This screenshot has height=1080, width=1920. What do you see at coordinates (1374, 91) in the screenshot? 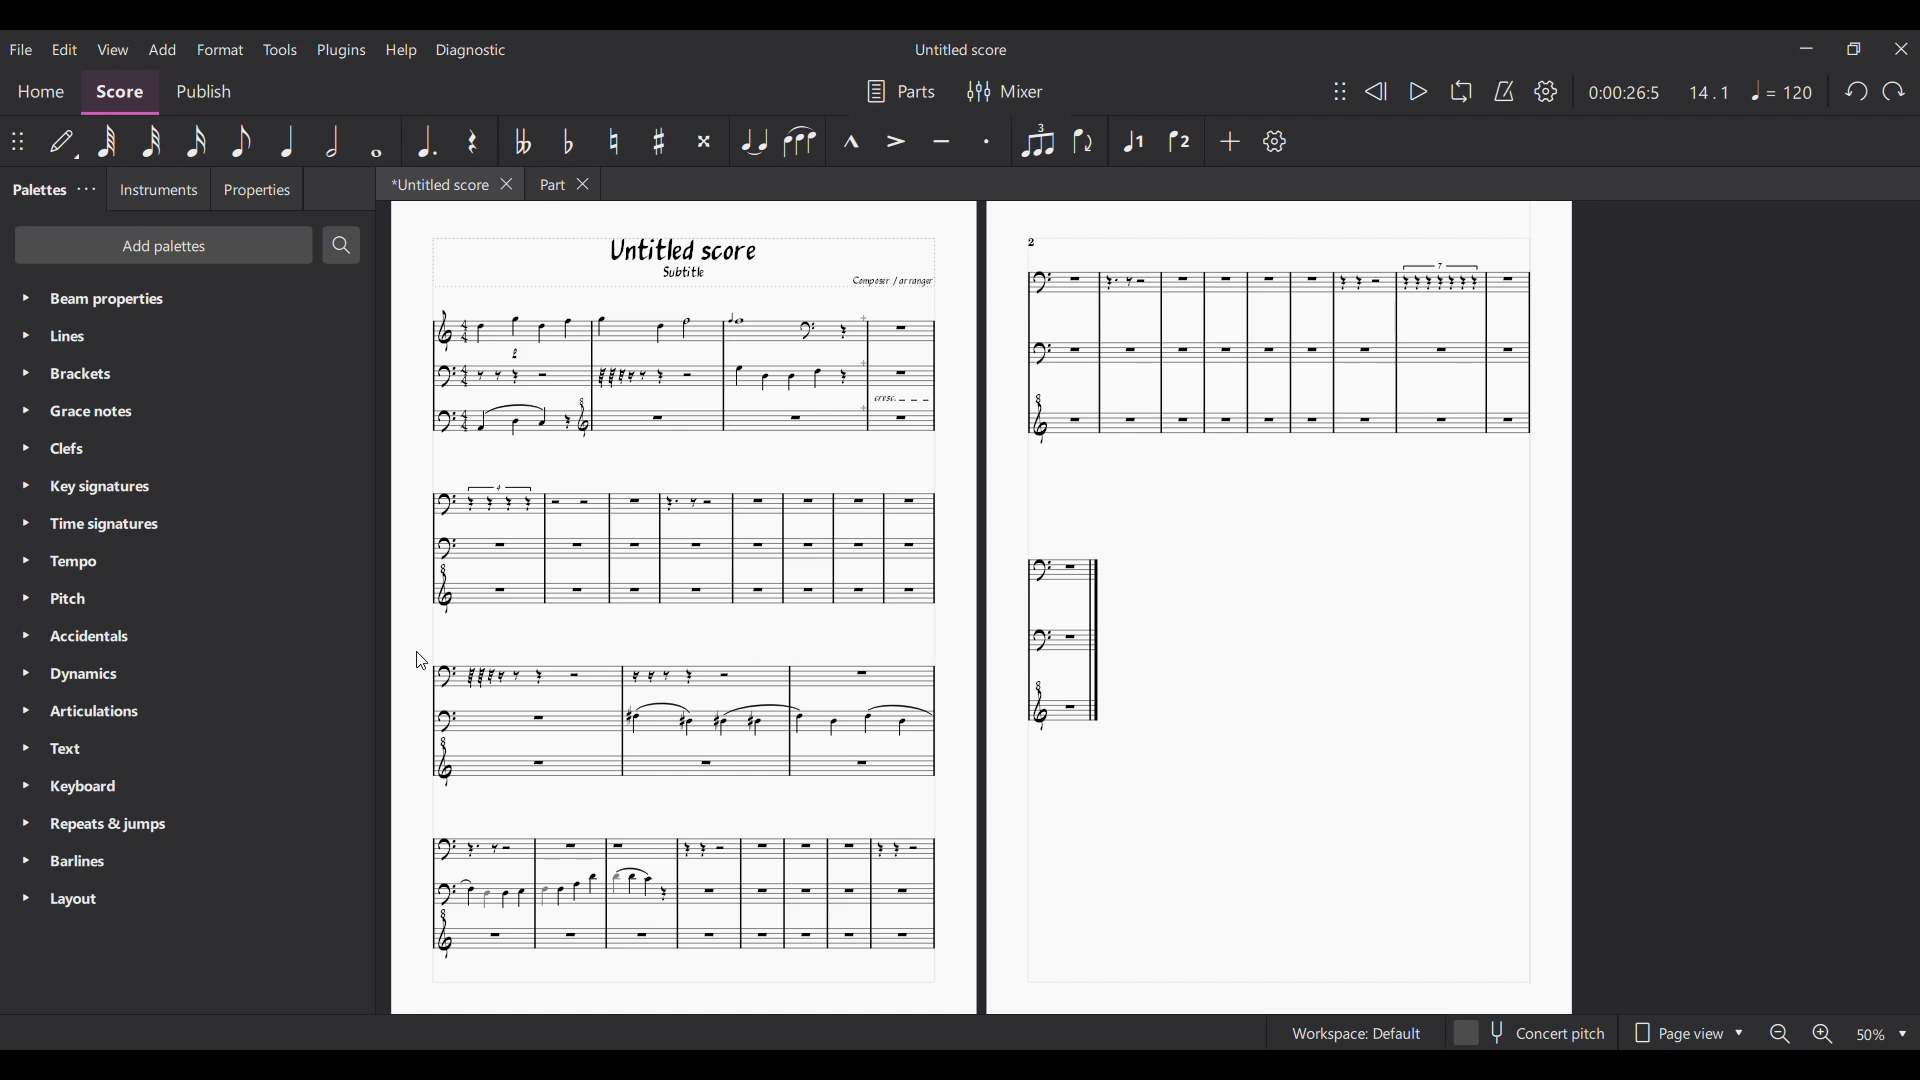
I see `Rewind` at bounding box center [1374, 91].